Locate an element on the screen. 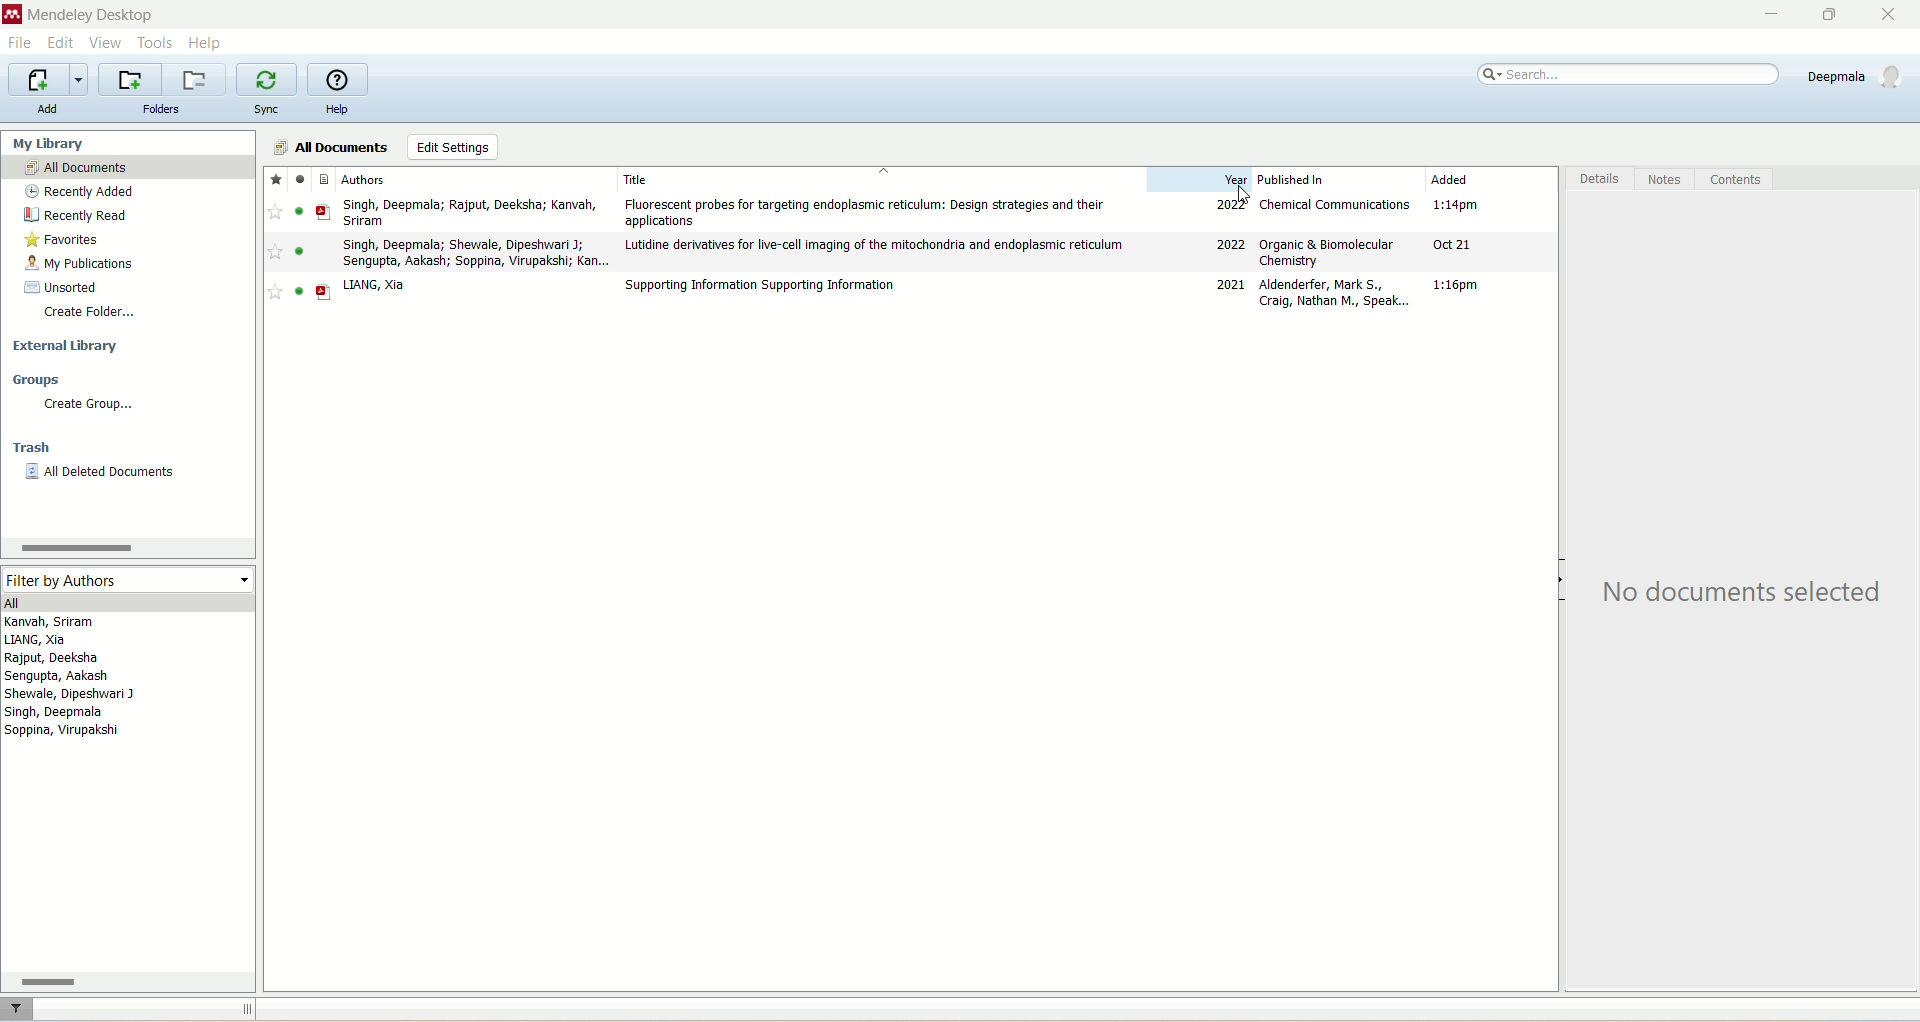 The image size is (1920, 1022). trash is located at coordinates (33, 447).